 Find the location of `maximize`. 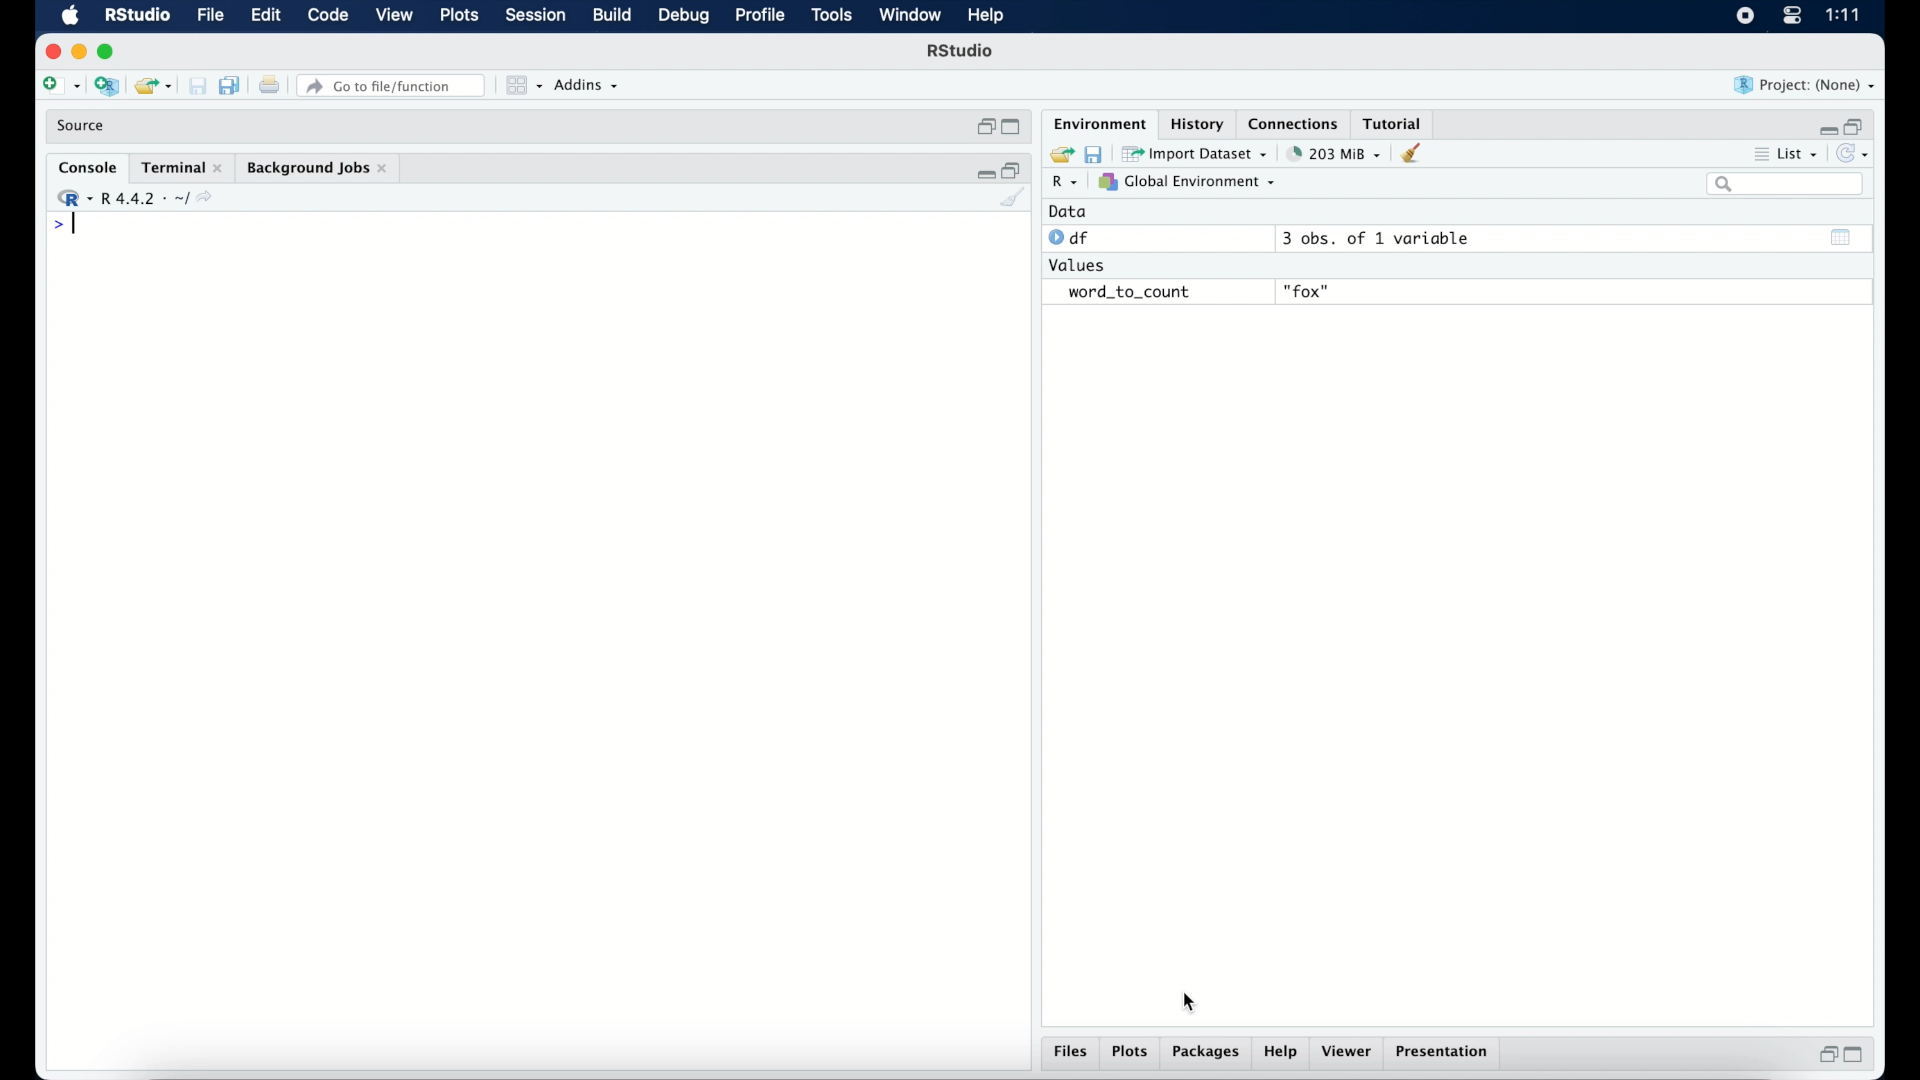

maximize is located at coordinates (1014, 128).